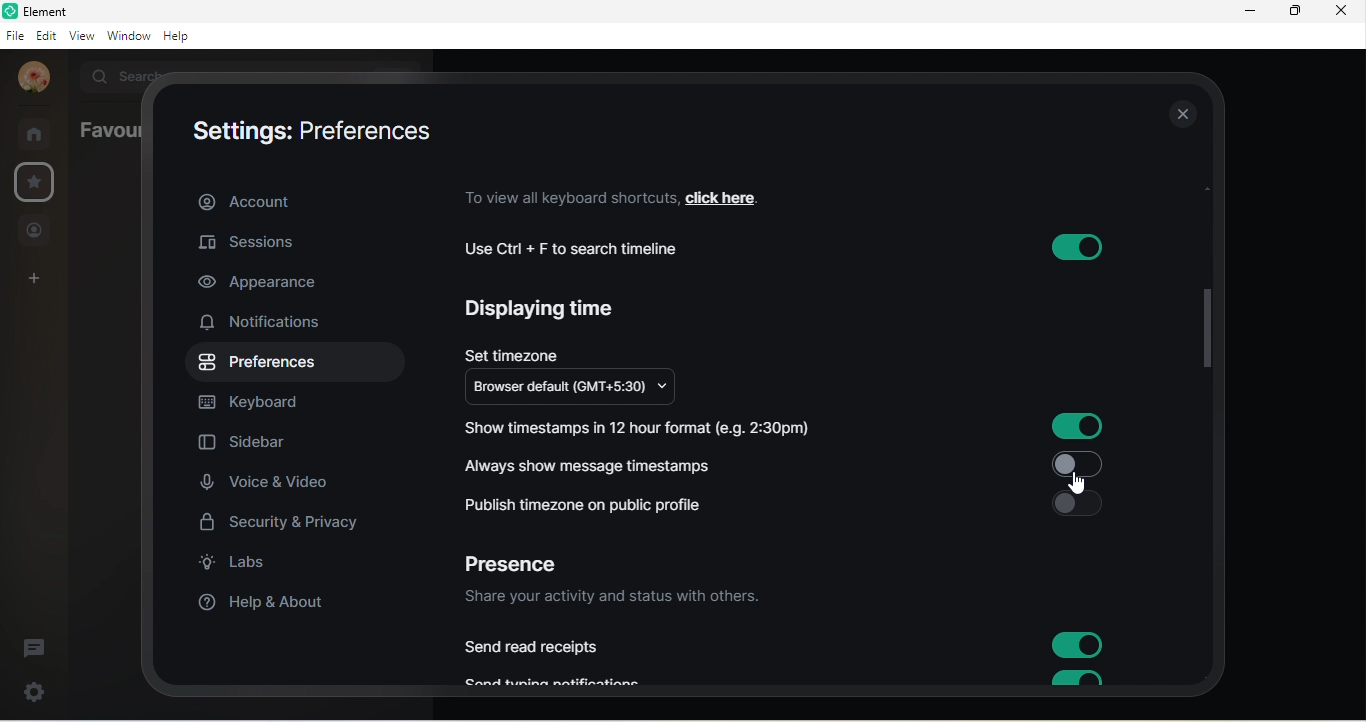 The height and width of the screenshot is (722, 1366). Describe the element at coordinates (536, 647) in the screenshot. I see `send read receipts` at that location.